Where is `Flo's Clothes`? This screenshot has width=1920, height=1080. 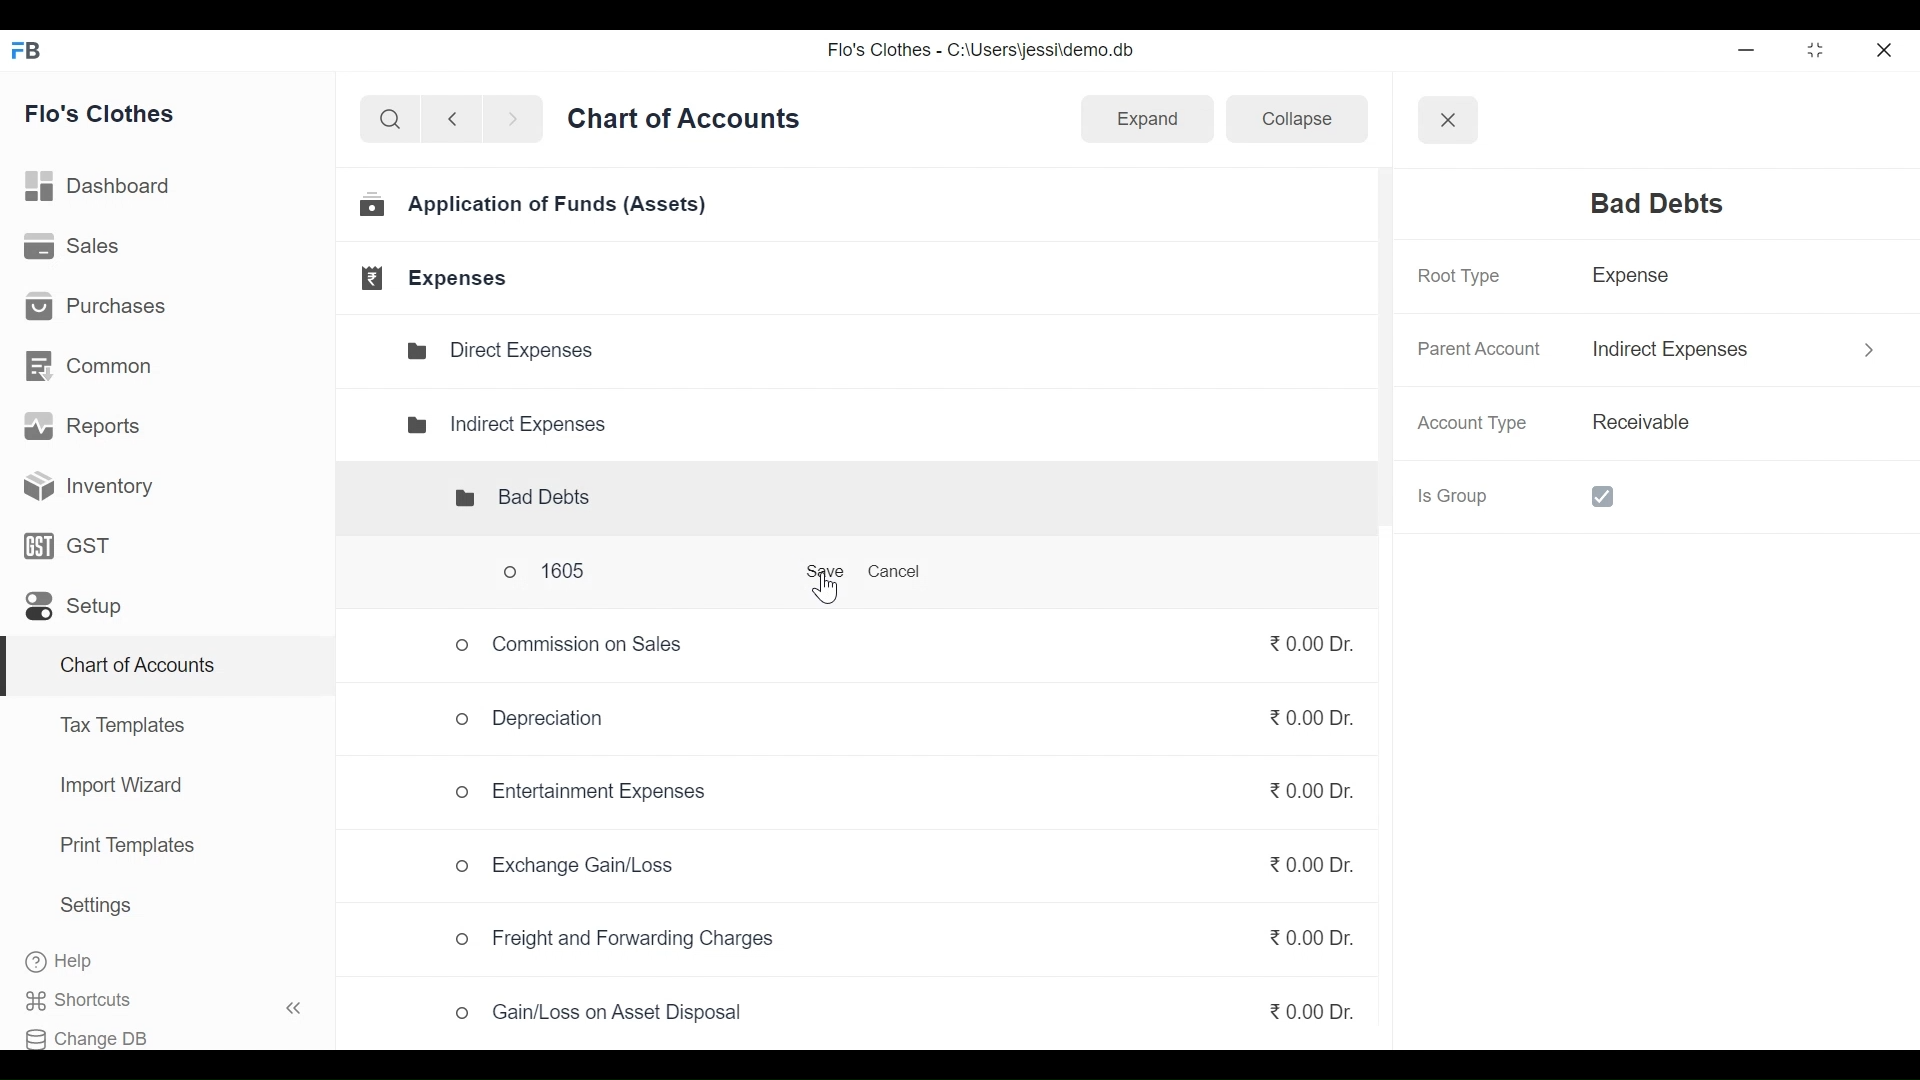
Flo's Clothes is located at coordinates (109, 115).